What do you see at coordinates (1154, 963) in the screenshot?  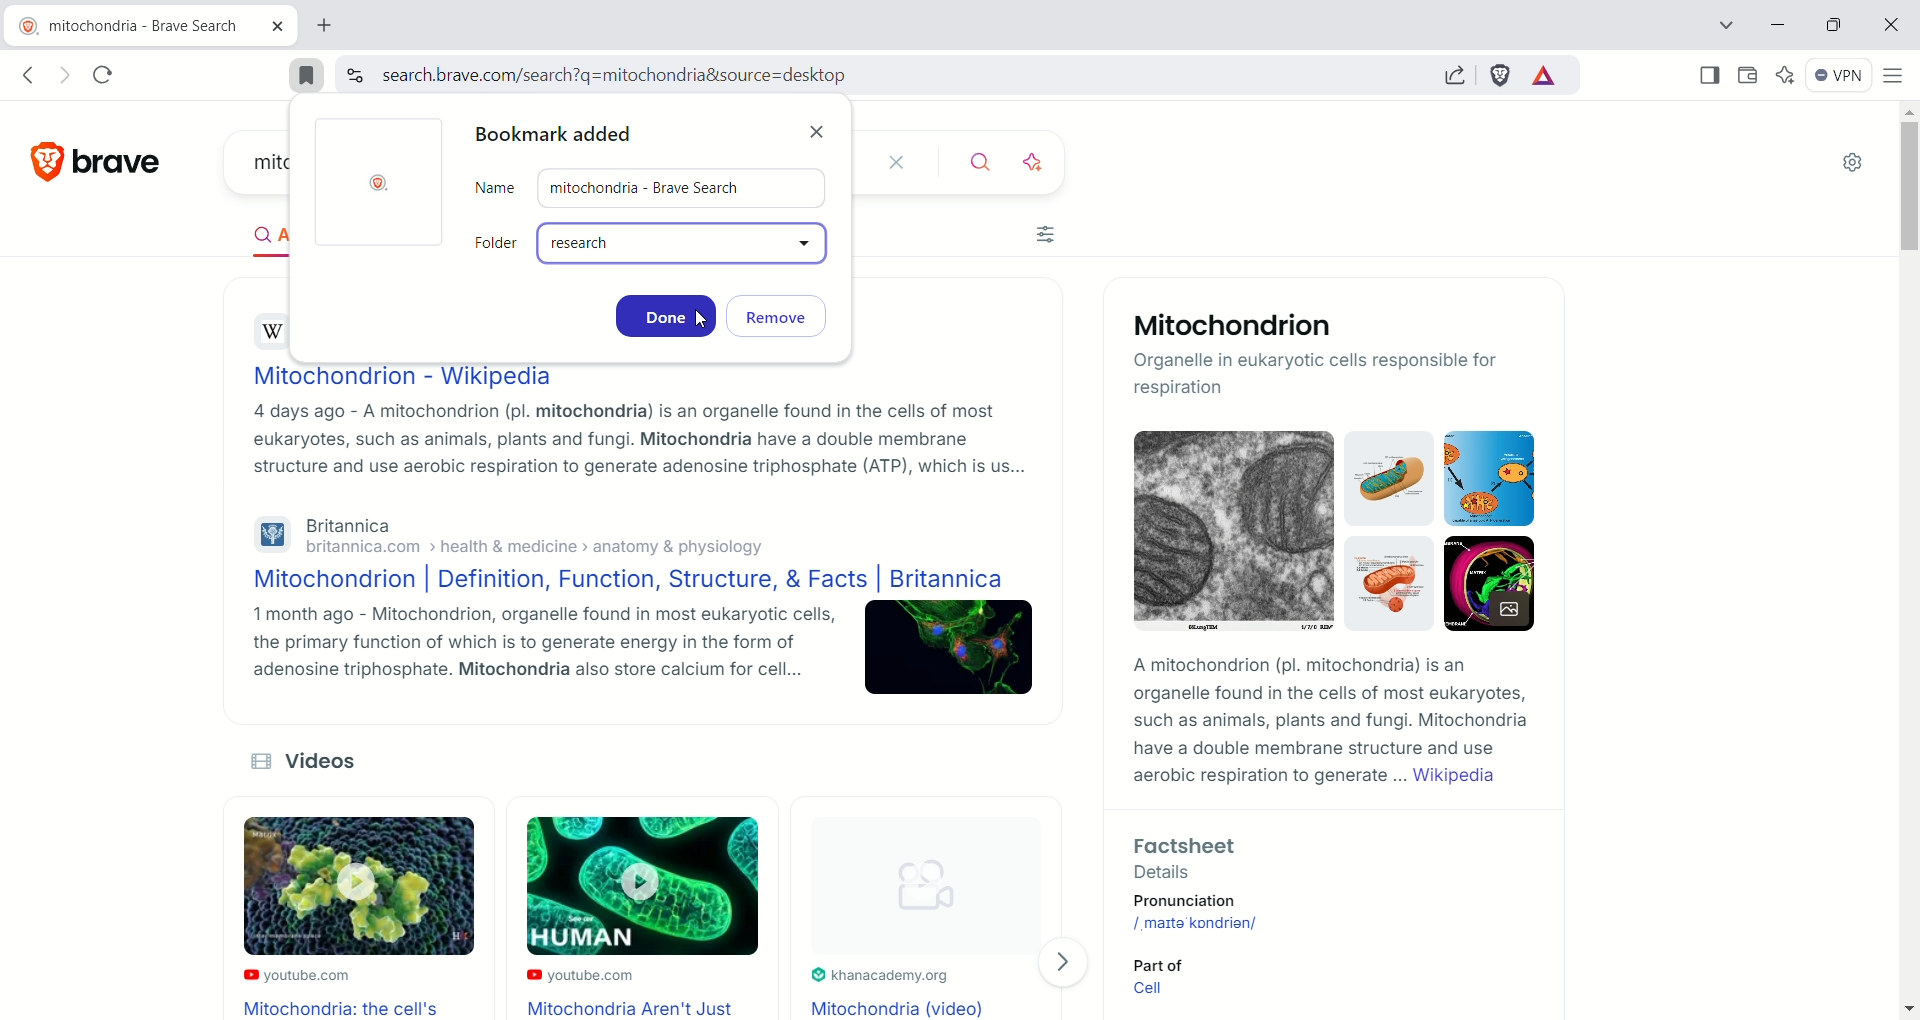 I see `Part of` at bounding box center [1154, 963].